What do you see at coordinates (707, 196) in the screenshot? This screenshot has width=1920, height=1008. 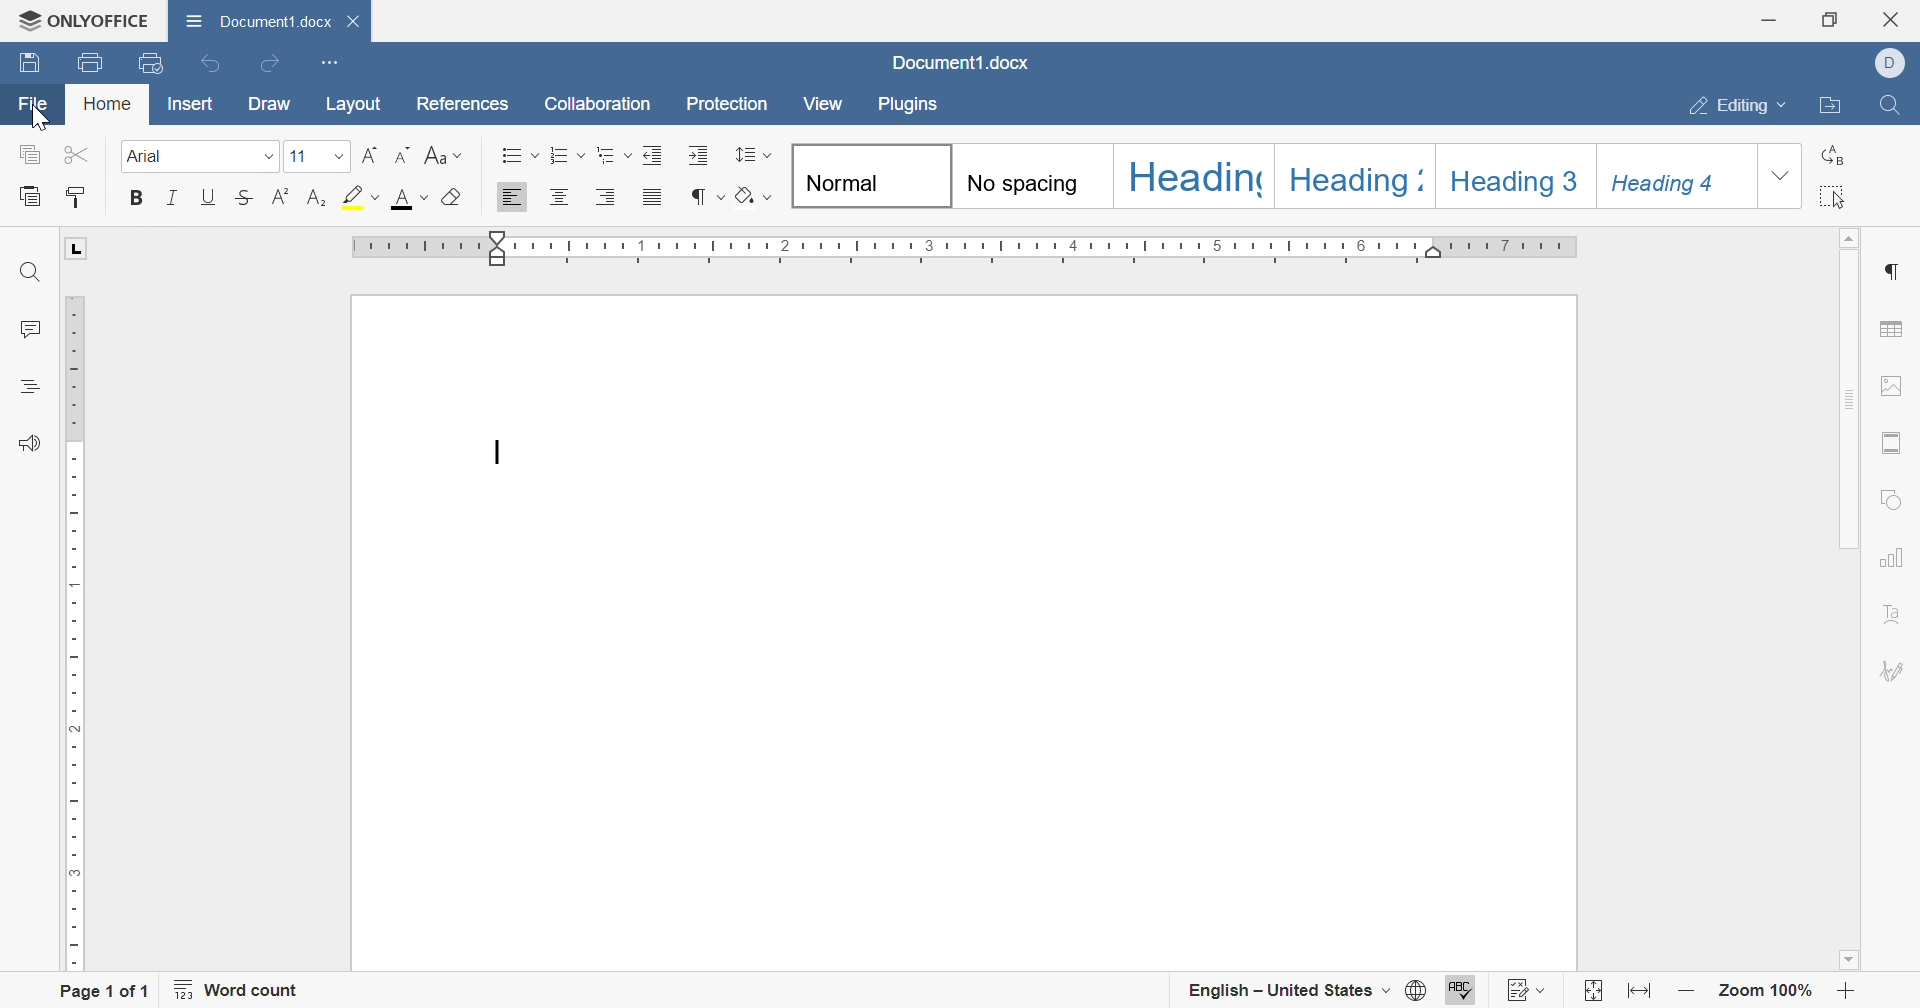 I see `nonprinting characters` at bounding box center [707, 196].